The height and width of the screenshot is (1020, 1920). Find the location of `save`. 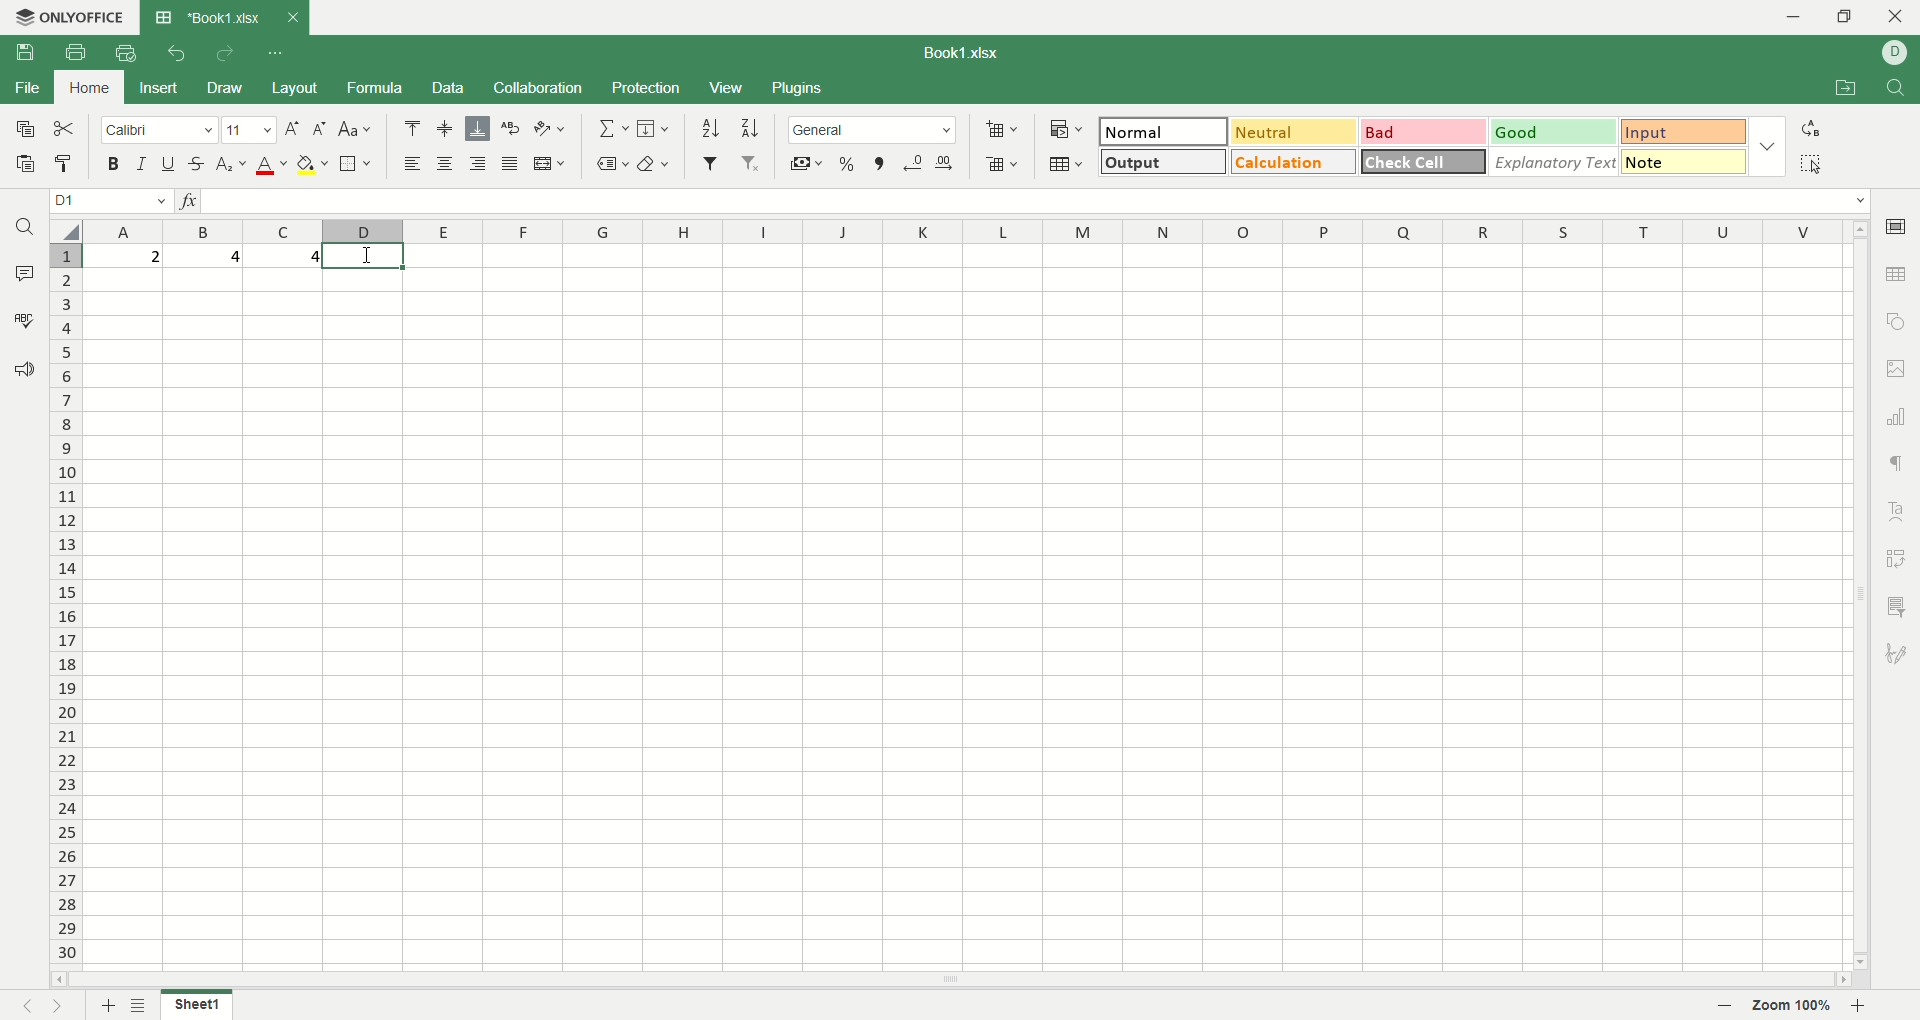

save is located at coordinates (25, 129).